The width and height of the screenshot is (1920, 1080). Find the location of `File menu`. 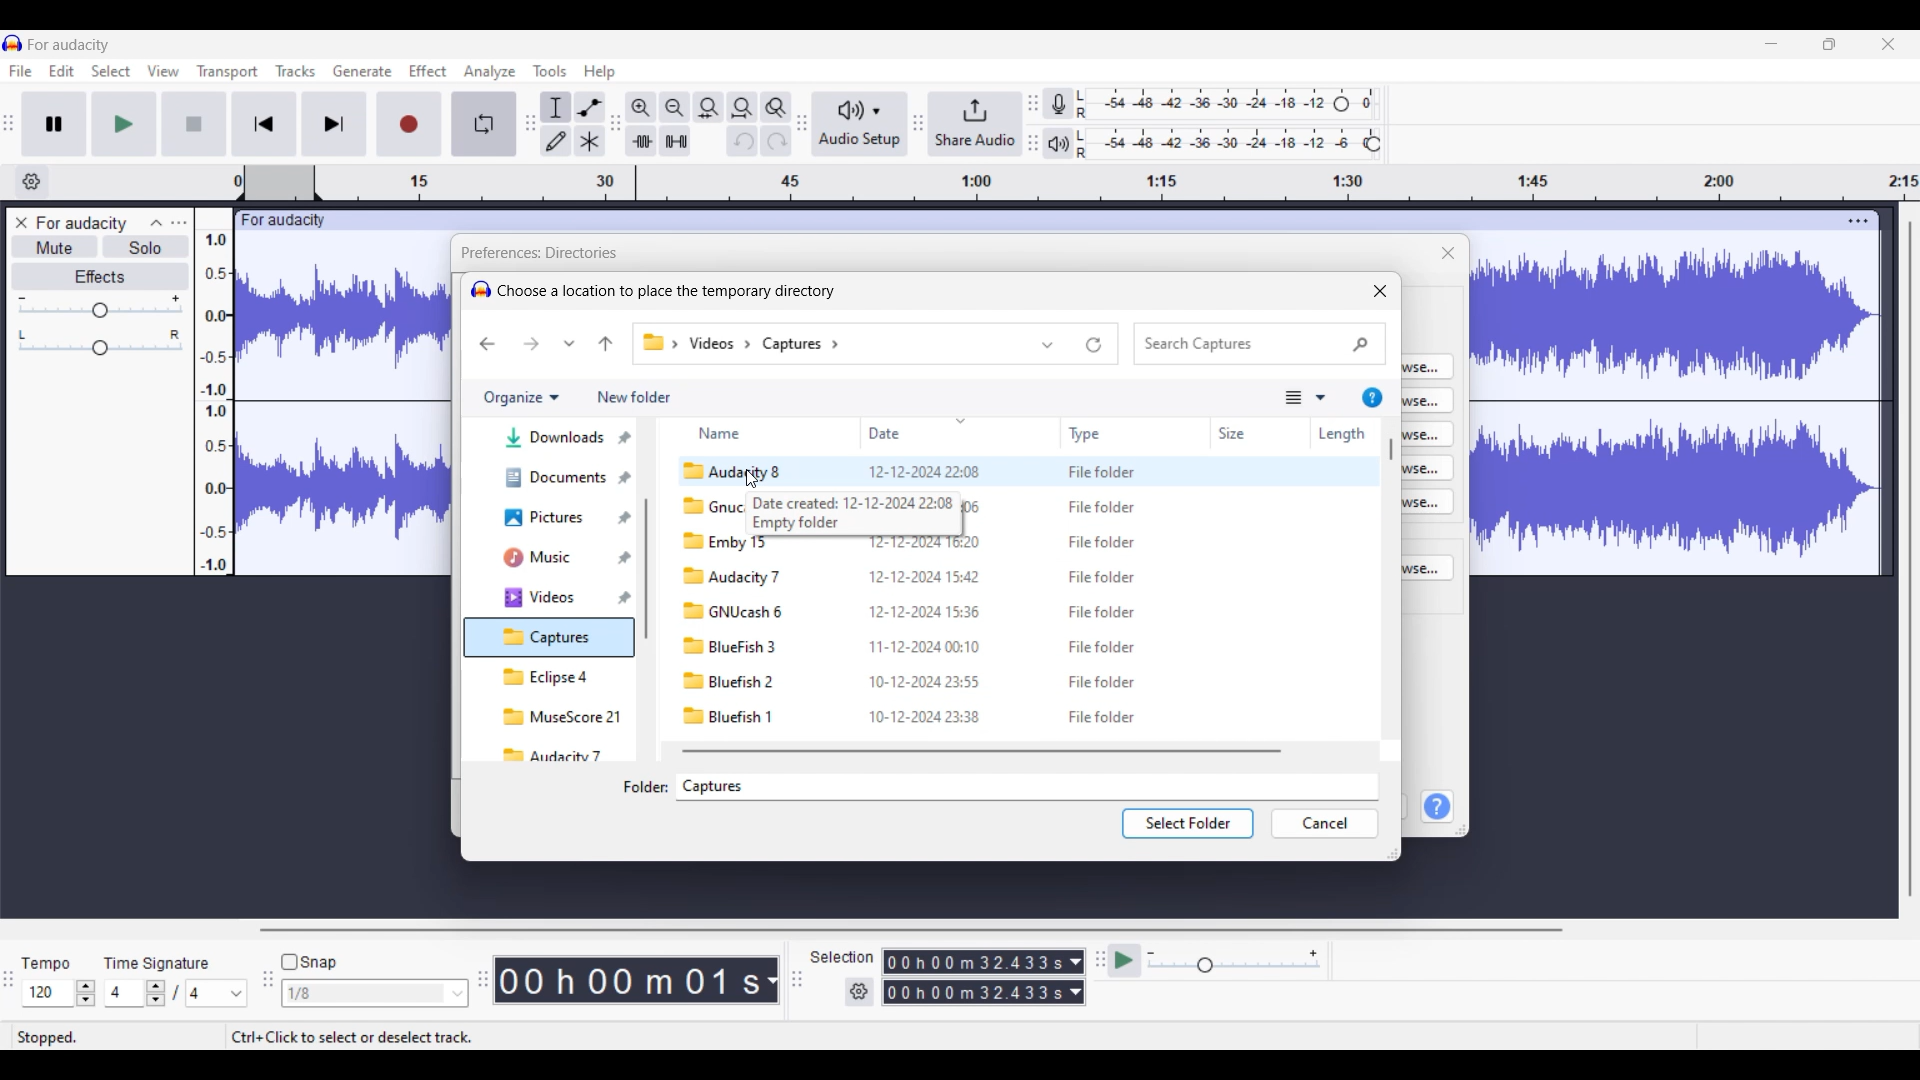

File menu is located at coordinates (21, 71).